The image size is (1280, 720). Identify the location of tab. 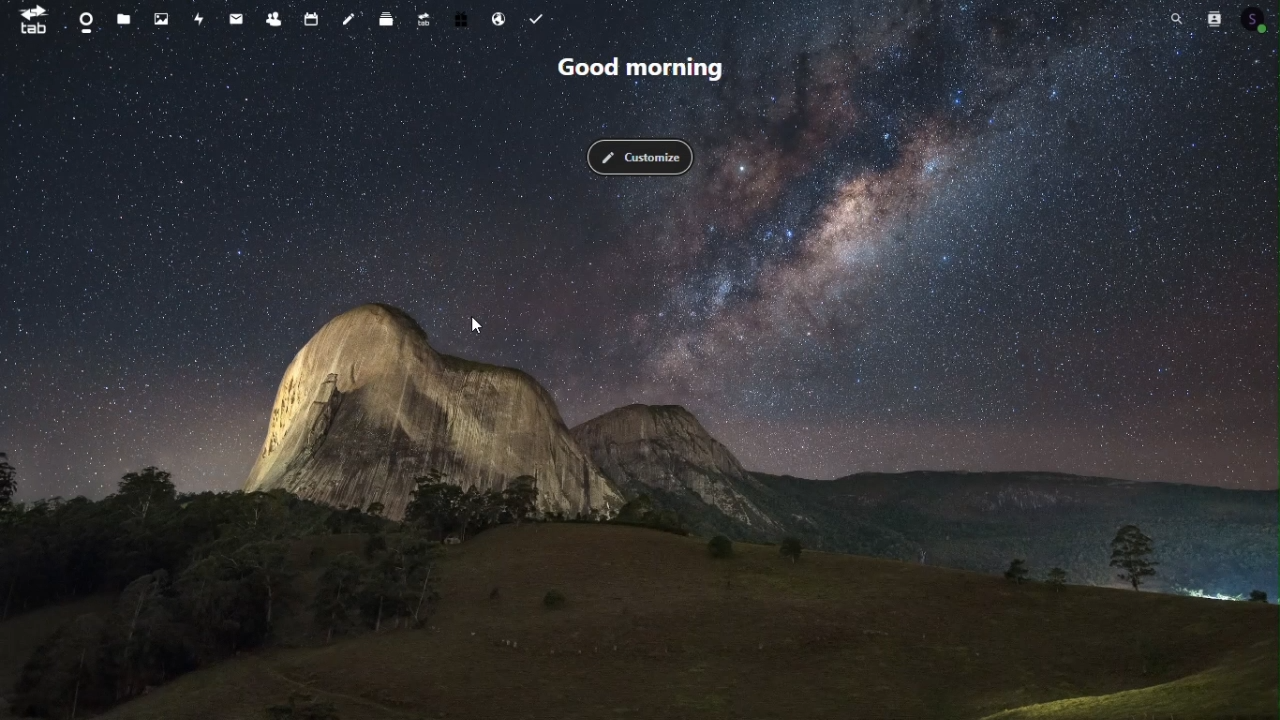
(27, 19).